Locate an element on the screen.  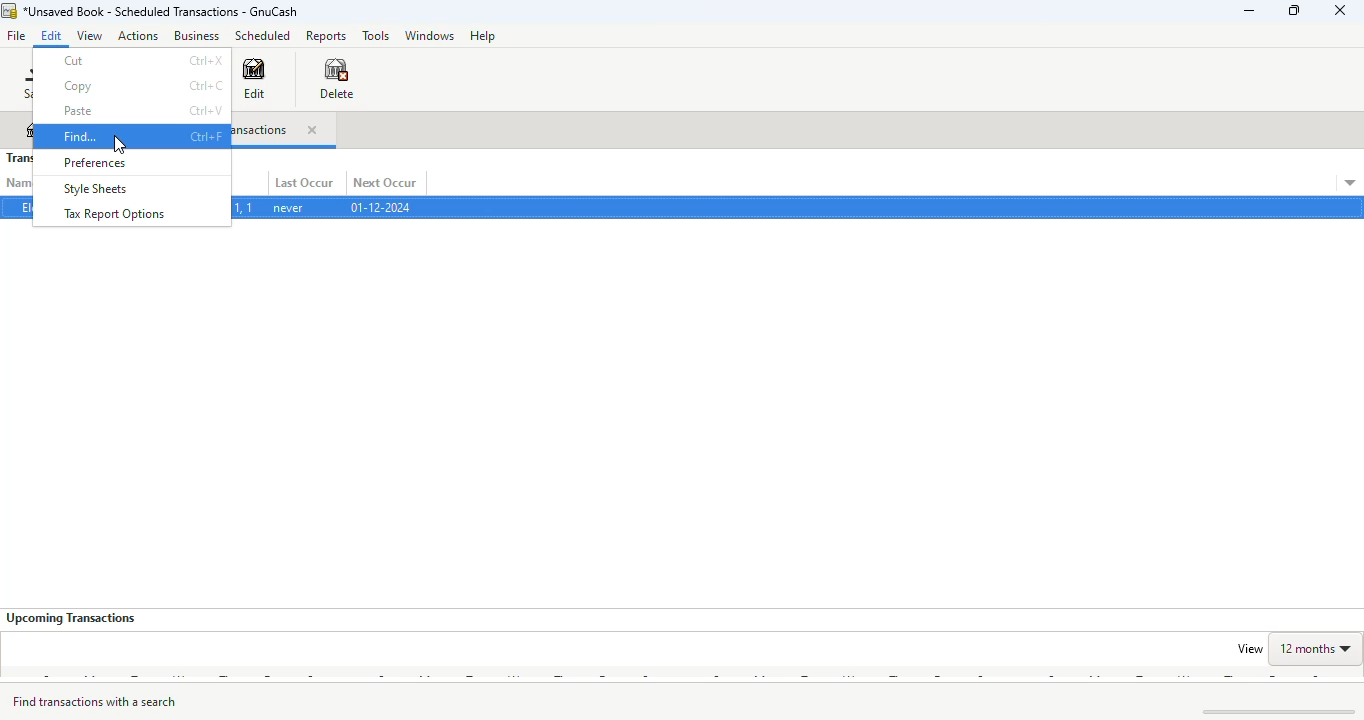
copy is located at coordinates (77, 87).